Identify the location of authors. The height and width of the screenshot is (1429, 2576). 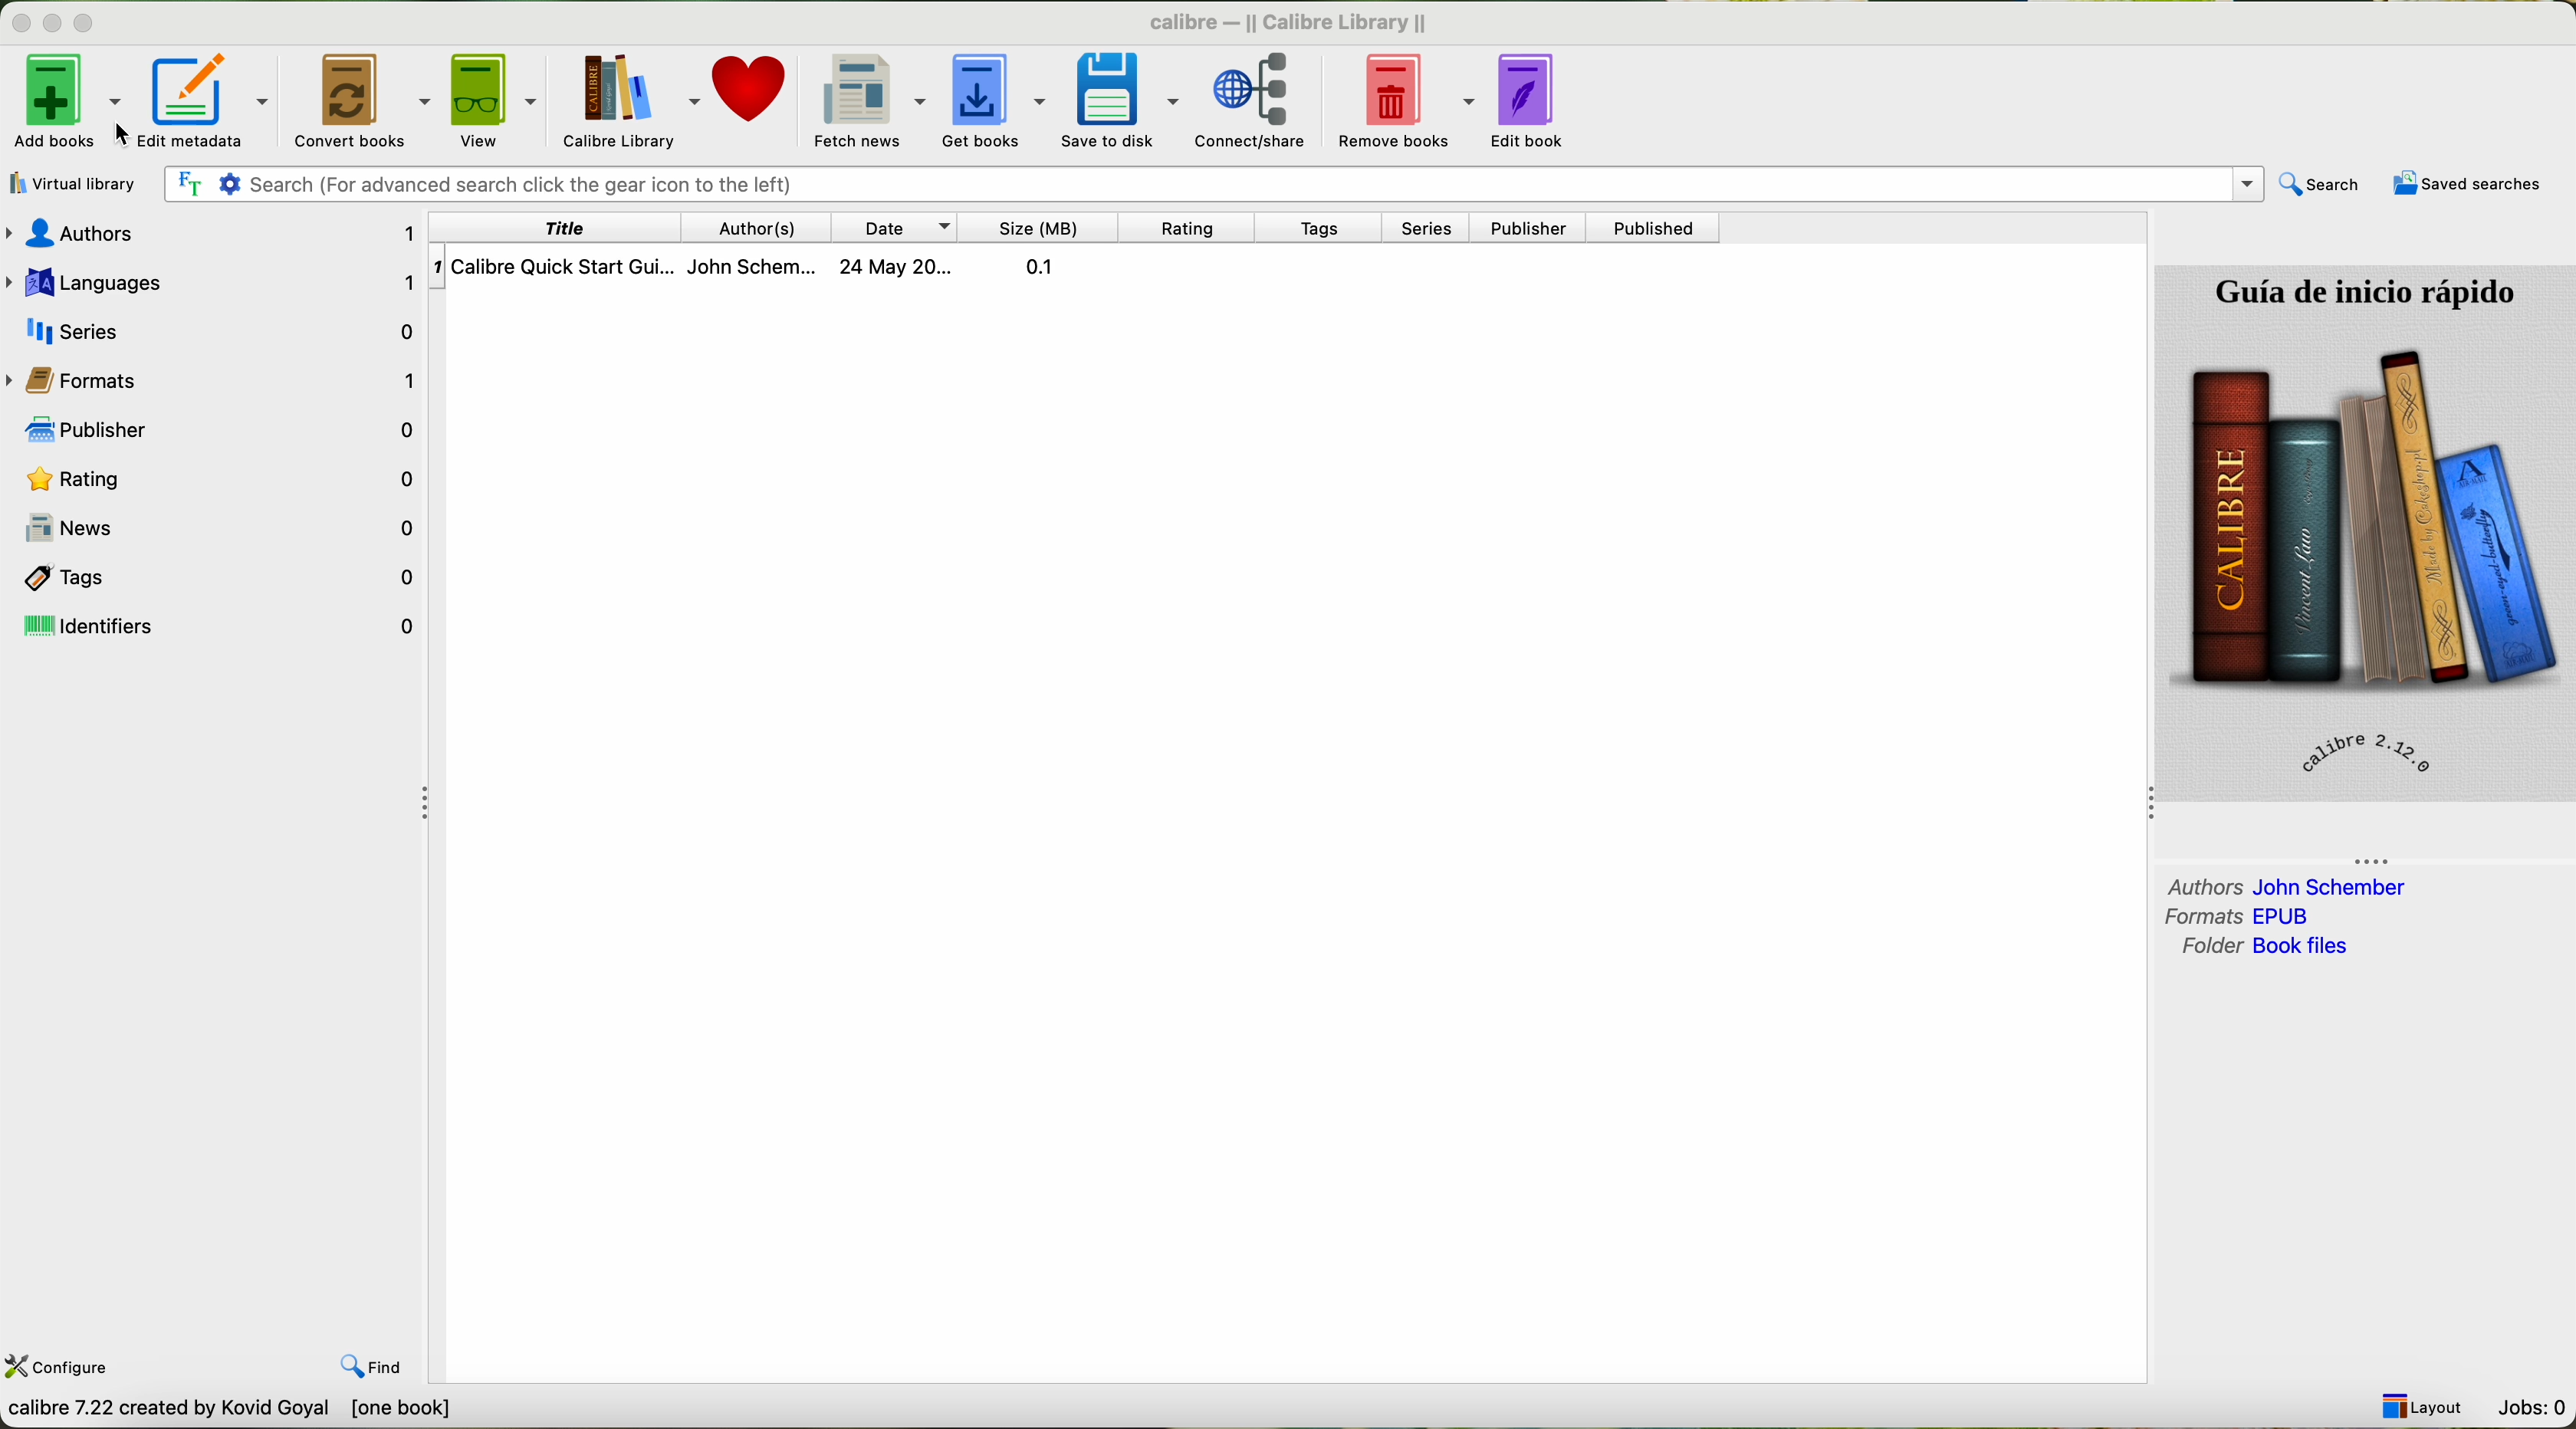
(216, 232).